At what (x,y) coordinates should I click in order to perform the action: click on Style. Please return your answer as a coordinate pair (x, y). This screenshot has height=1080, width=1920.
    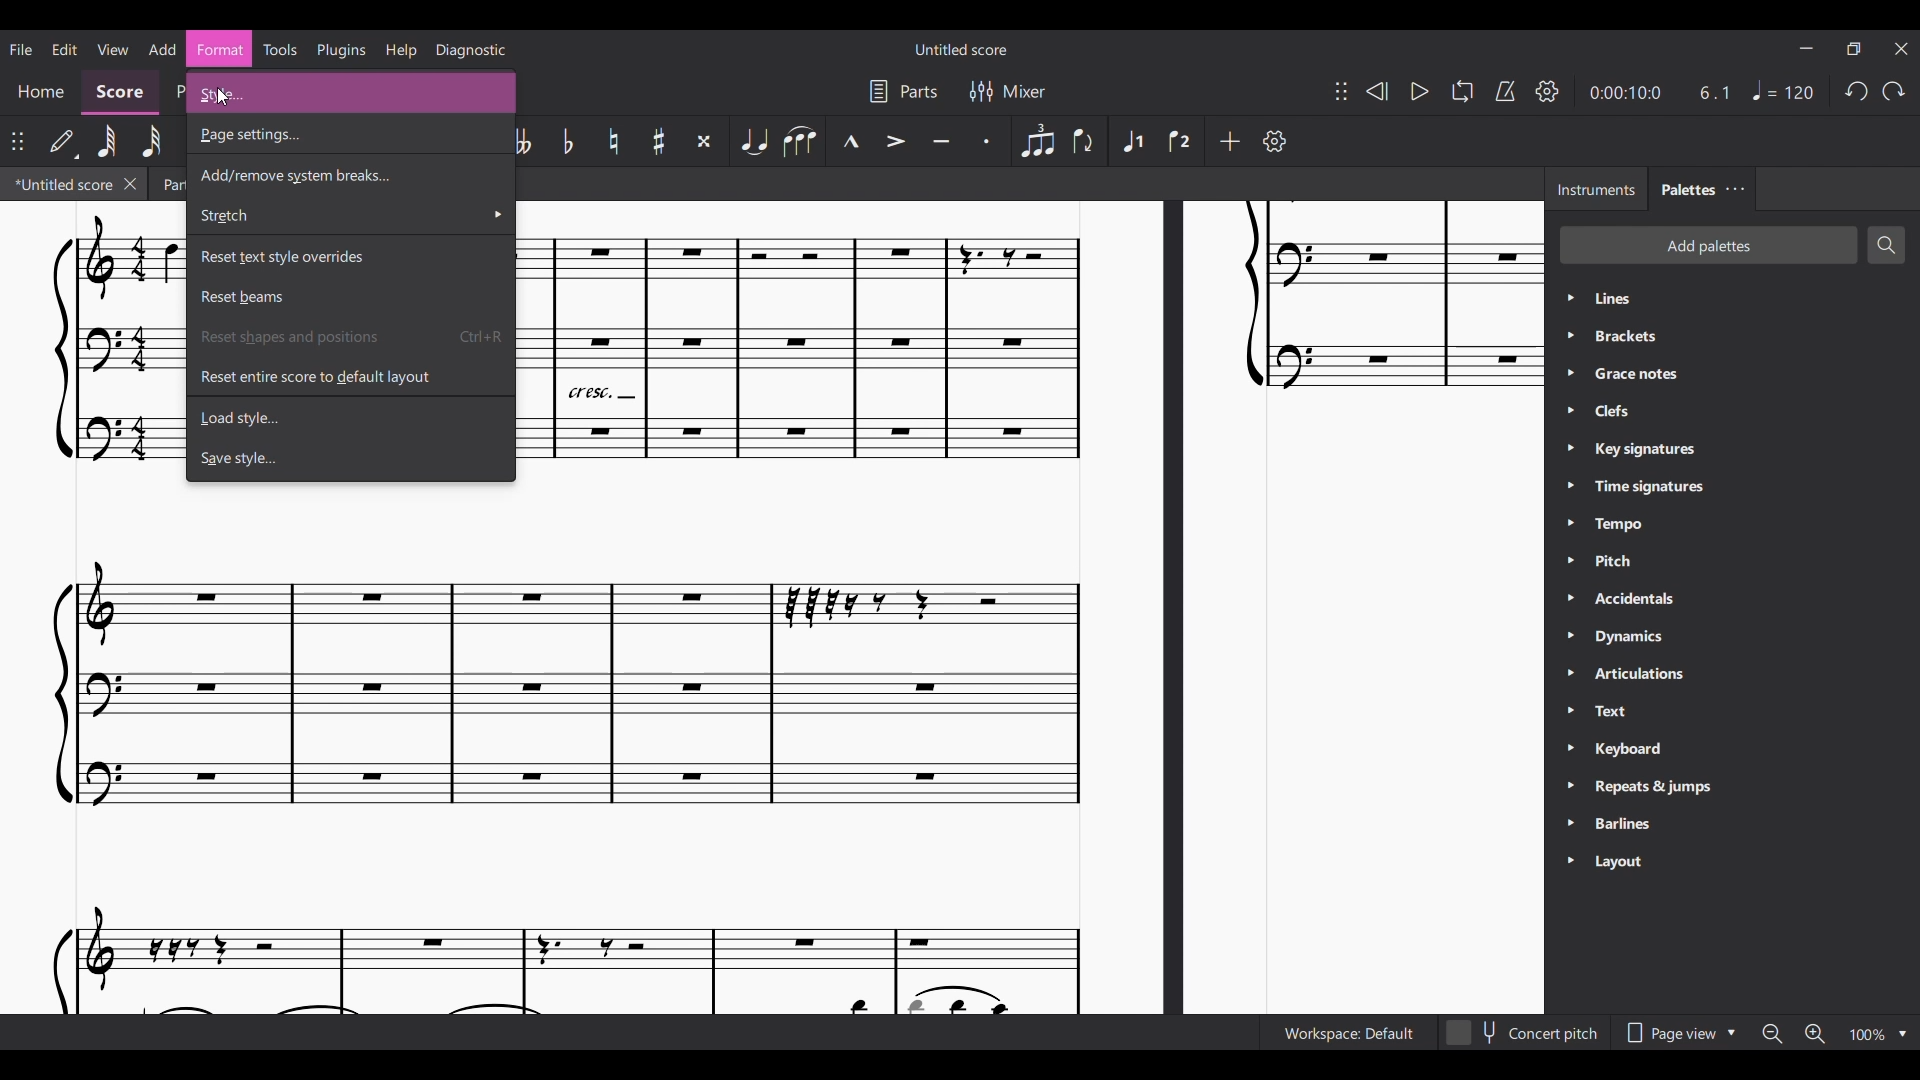
    Looking at the image, I should click on (351, 92).